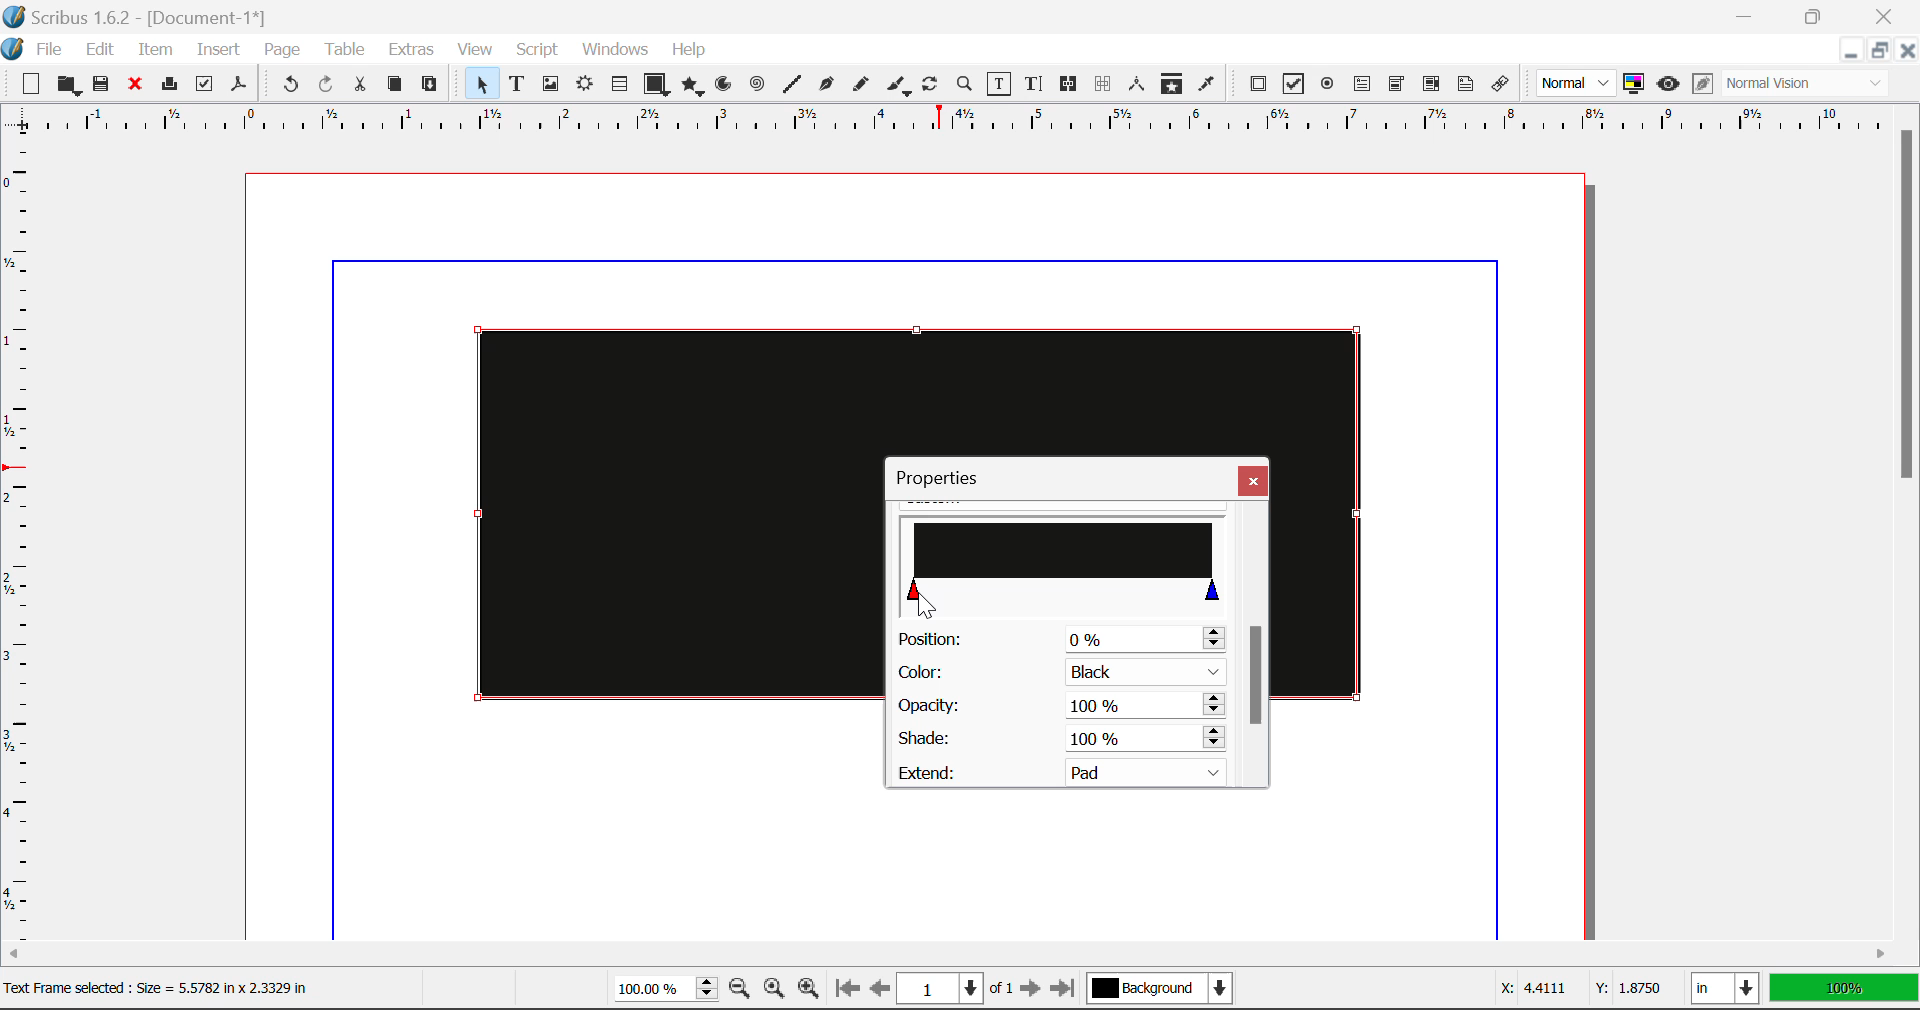 The image size is (1920, 1010). What do you see at coordinates (1505, 85) in the screenshot?
I see `Link Annotation` at bounding box center [1505, 85].